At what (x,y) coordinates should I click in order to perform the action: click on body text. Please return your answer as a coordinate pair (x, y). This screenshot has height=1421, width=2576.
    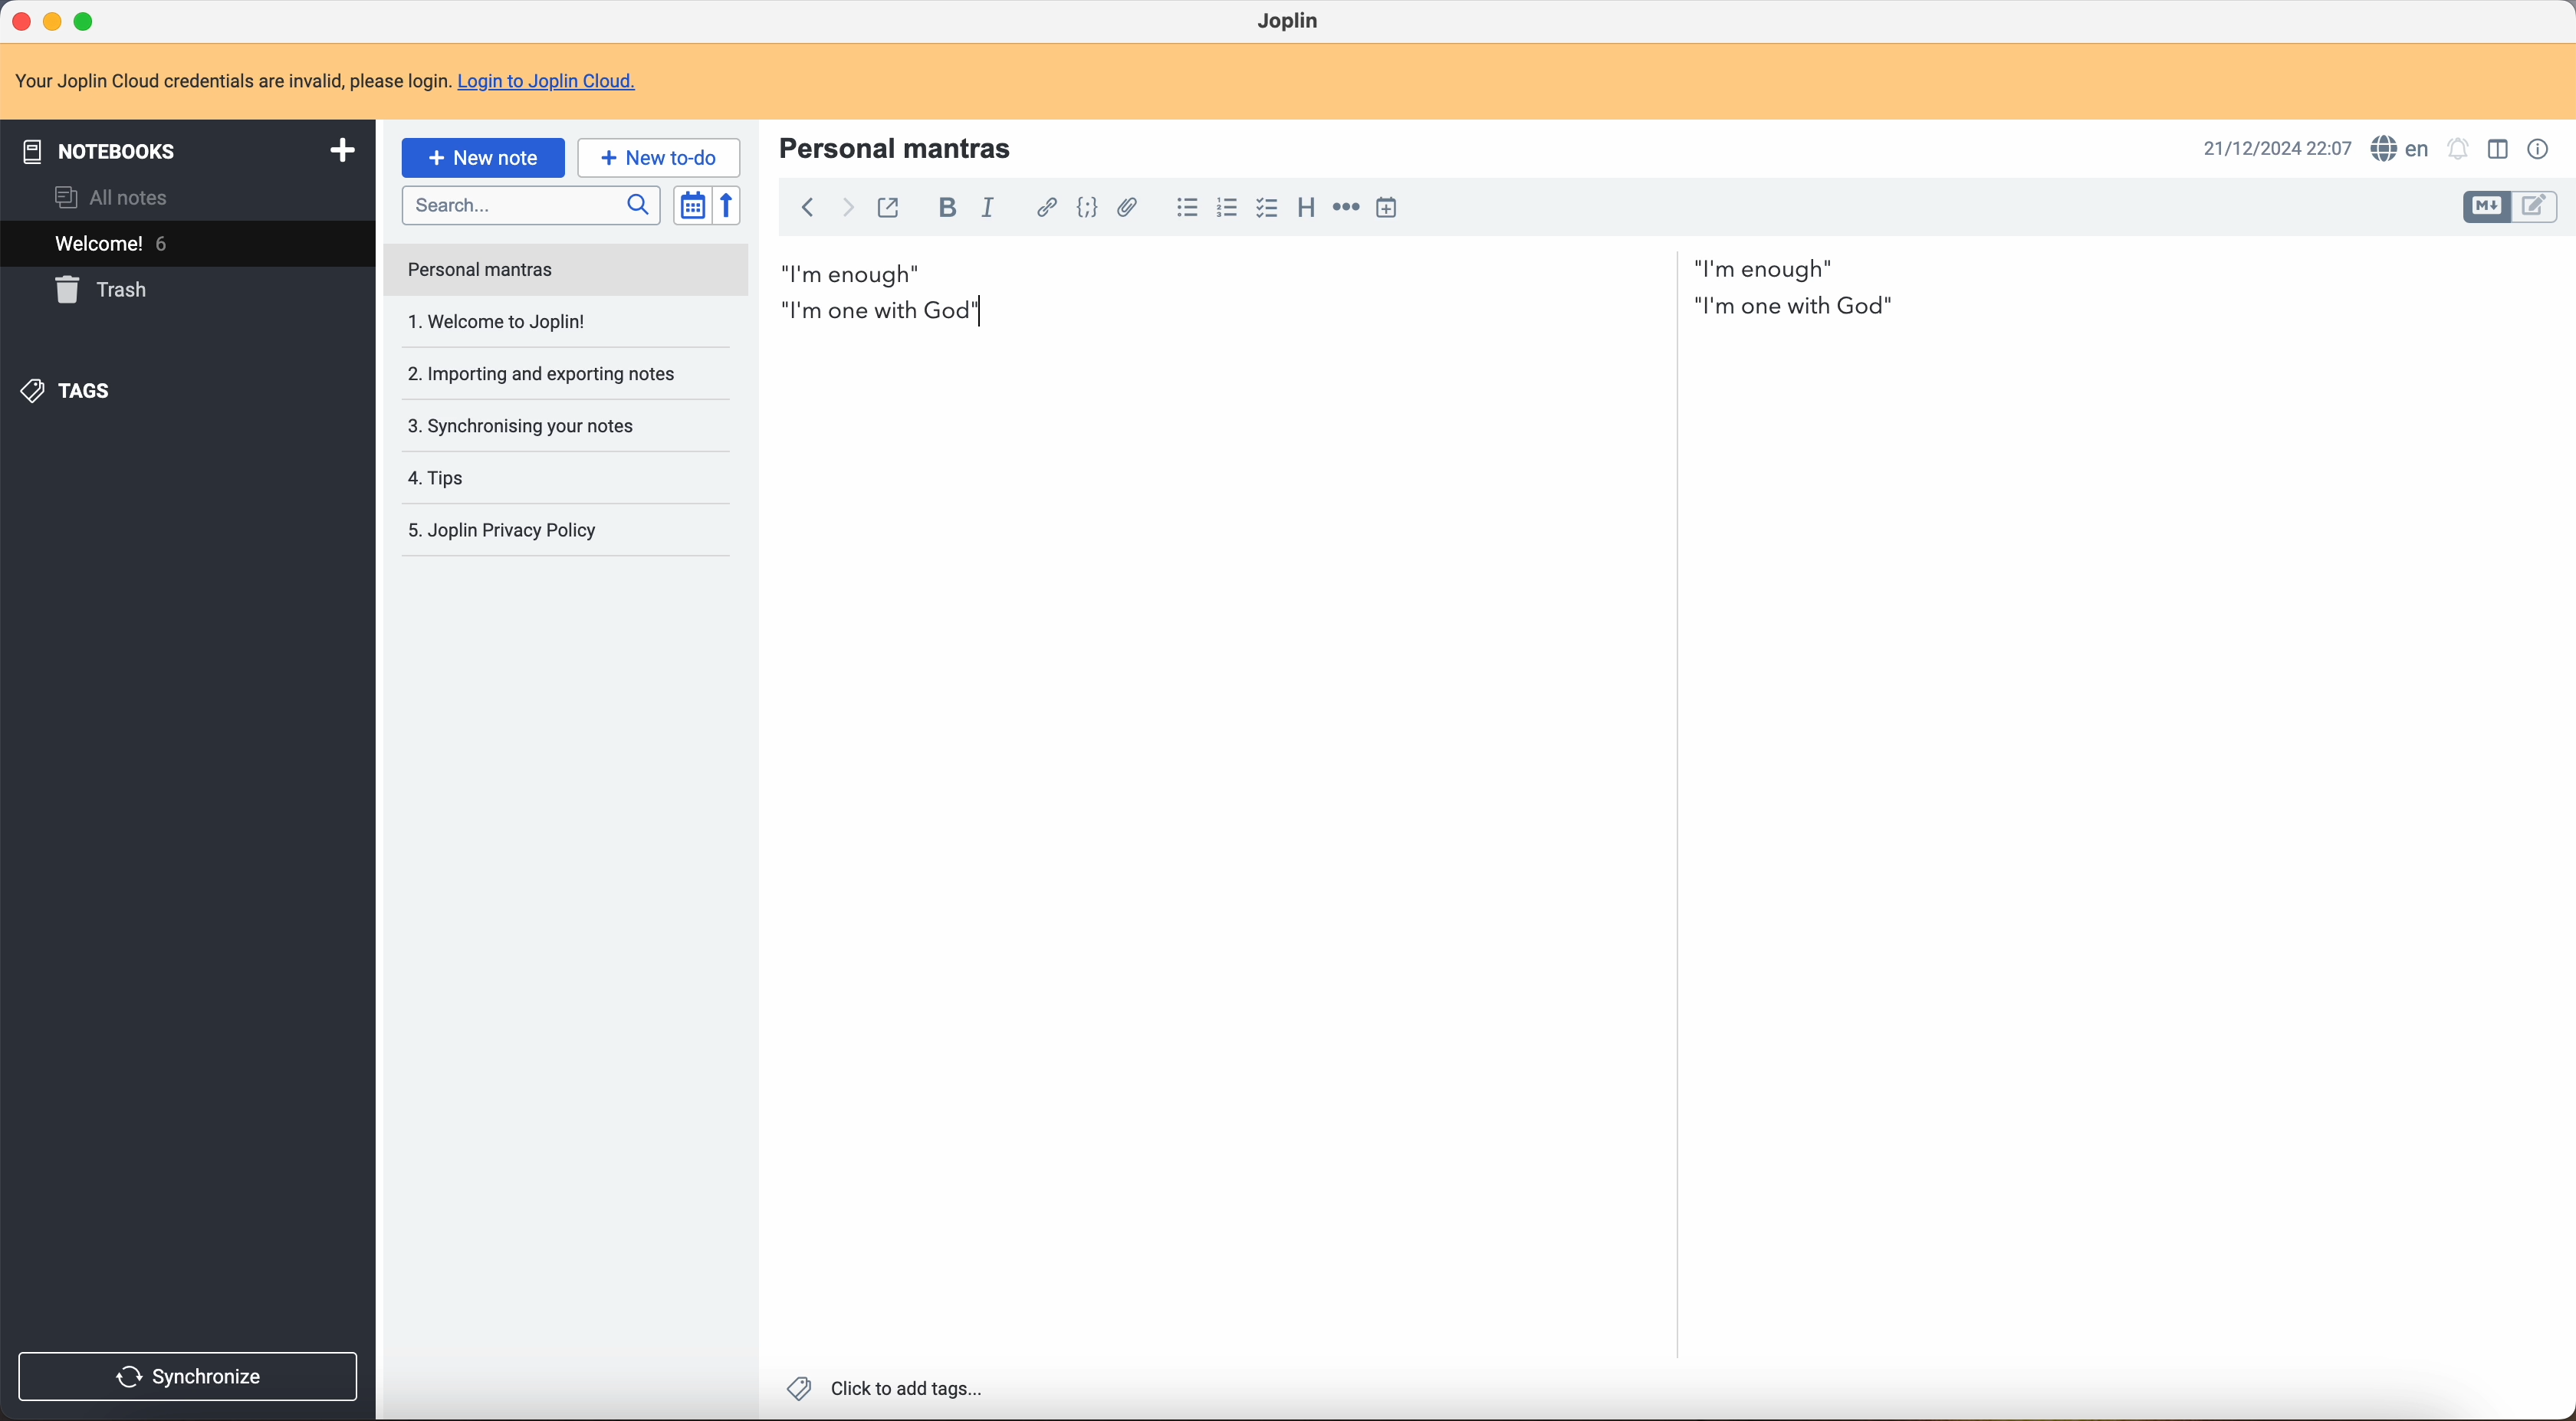
    Looking at the image, I should click on (2117, 799).